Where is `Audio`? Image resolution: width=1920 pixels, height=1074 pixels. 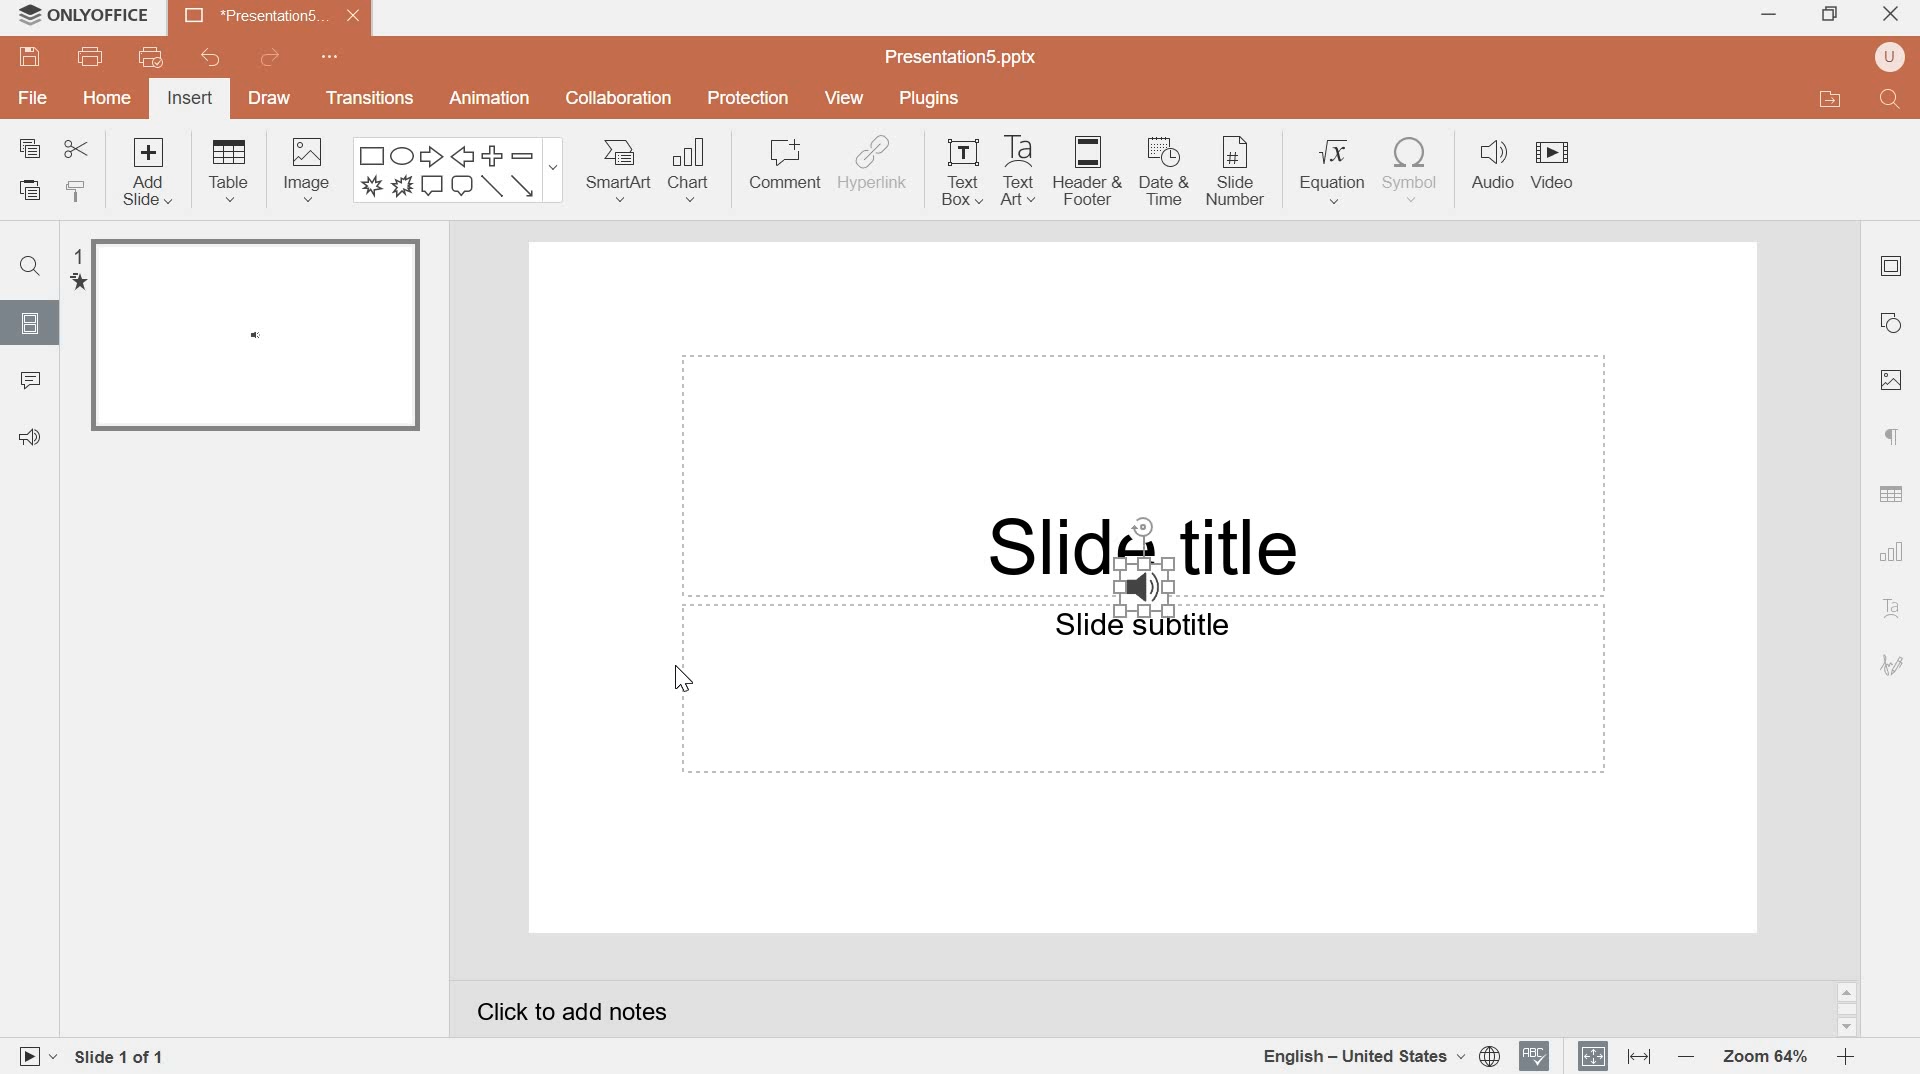
Audio is located at coordinates (1489, 164).